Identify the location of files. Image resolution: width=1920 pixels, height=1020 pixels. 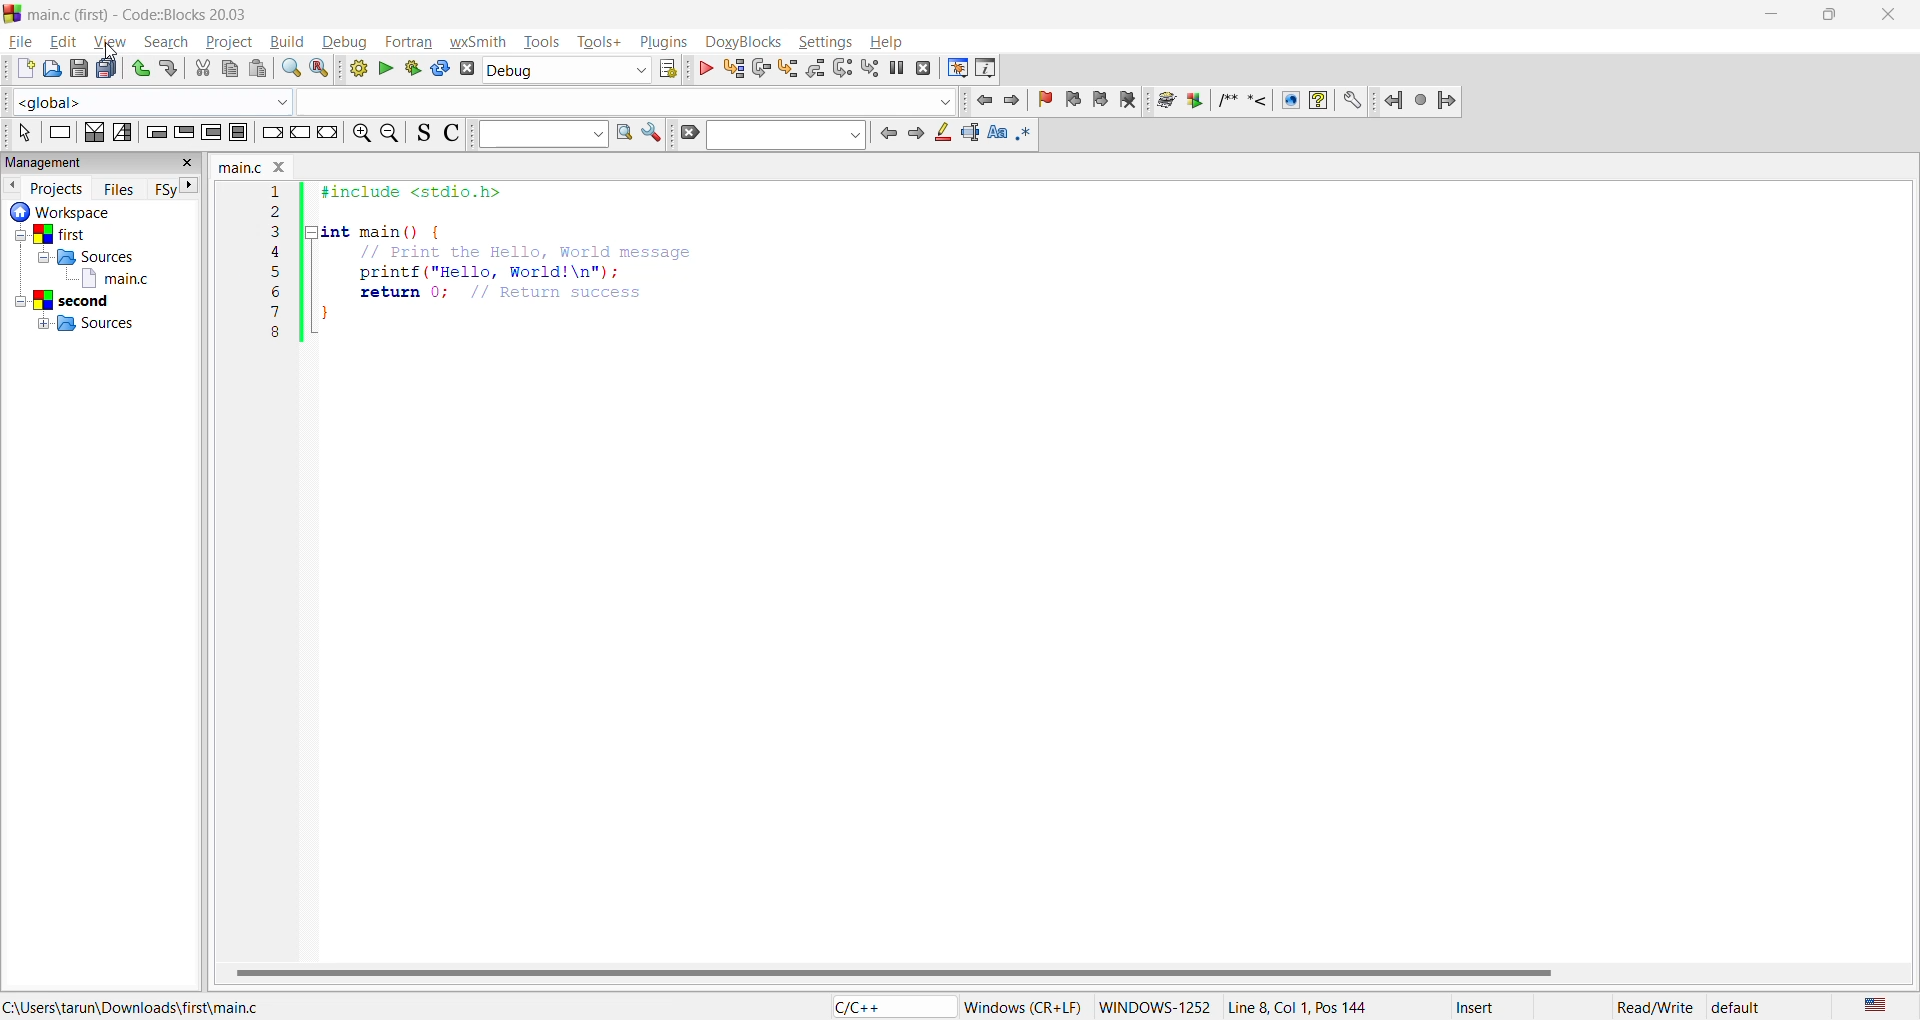
(122, 186).